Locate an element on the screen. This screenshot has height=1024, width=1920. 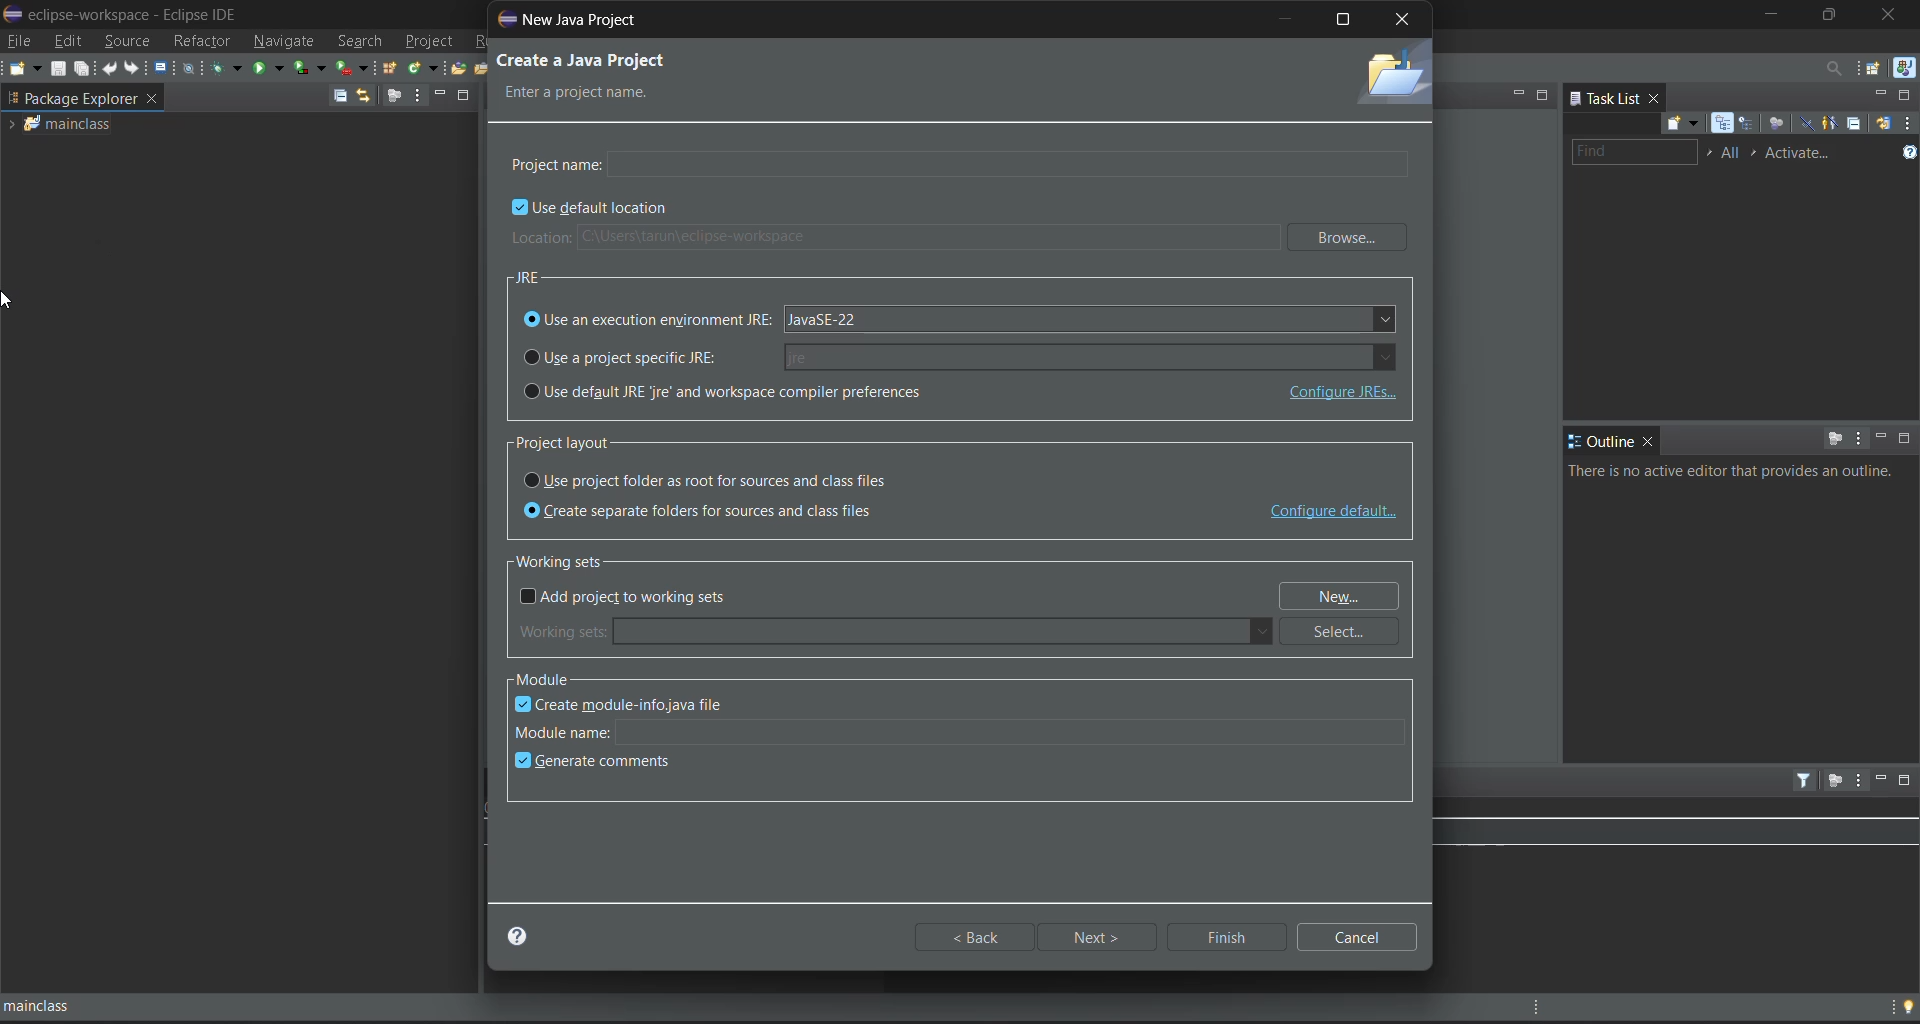
info is located at coordinates (1736, 471).